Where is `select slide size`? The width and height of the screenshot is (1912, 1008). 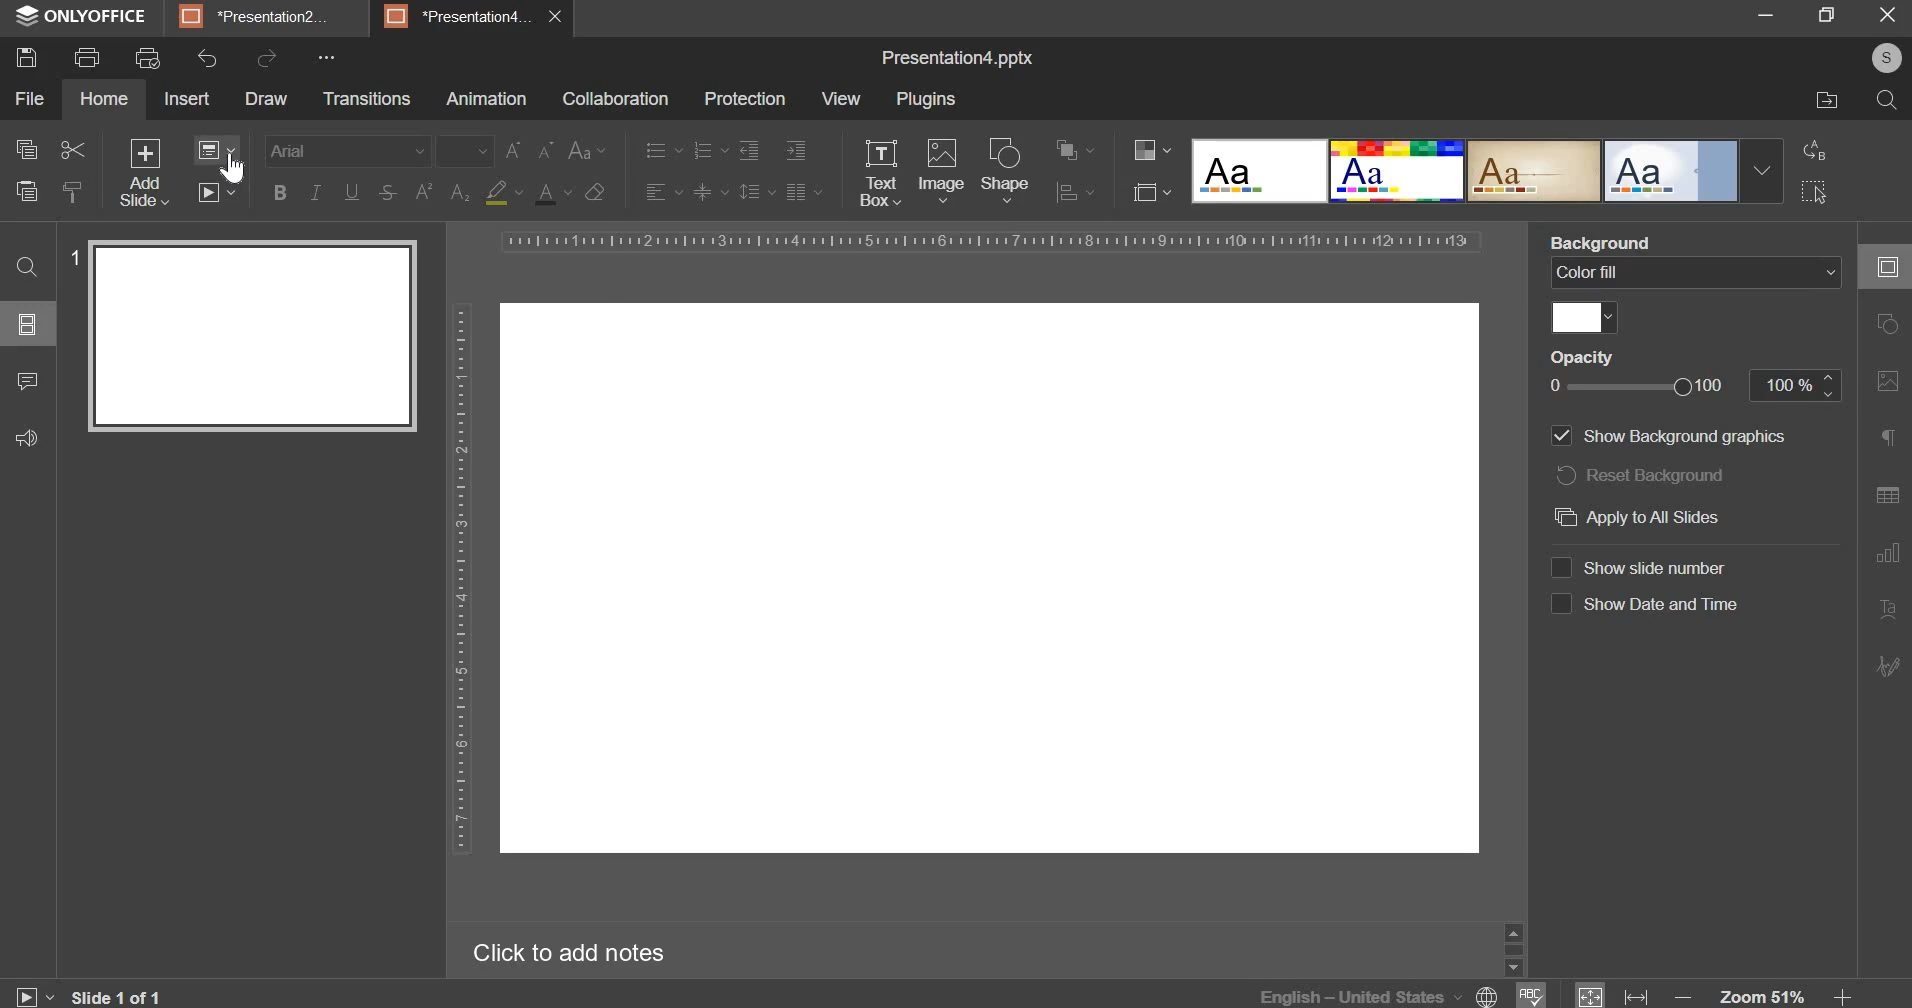 select slide size is located at coordinates (1147, 191).